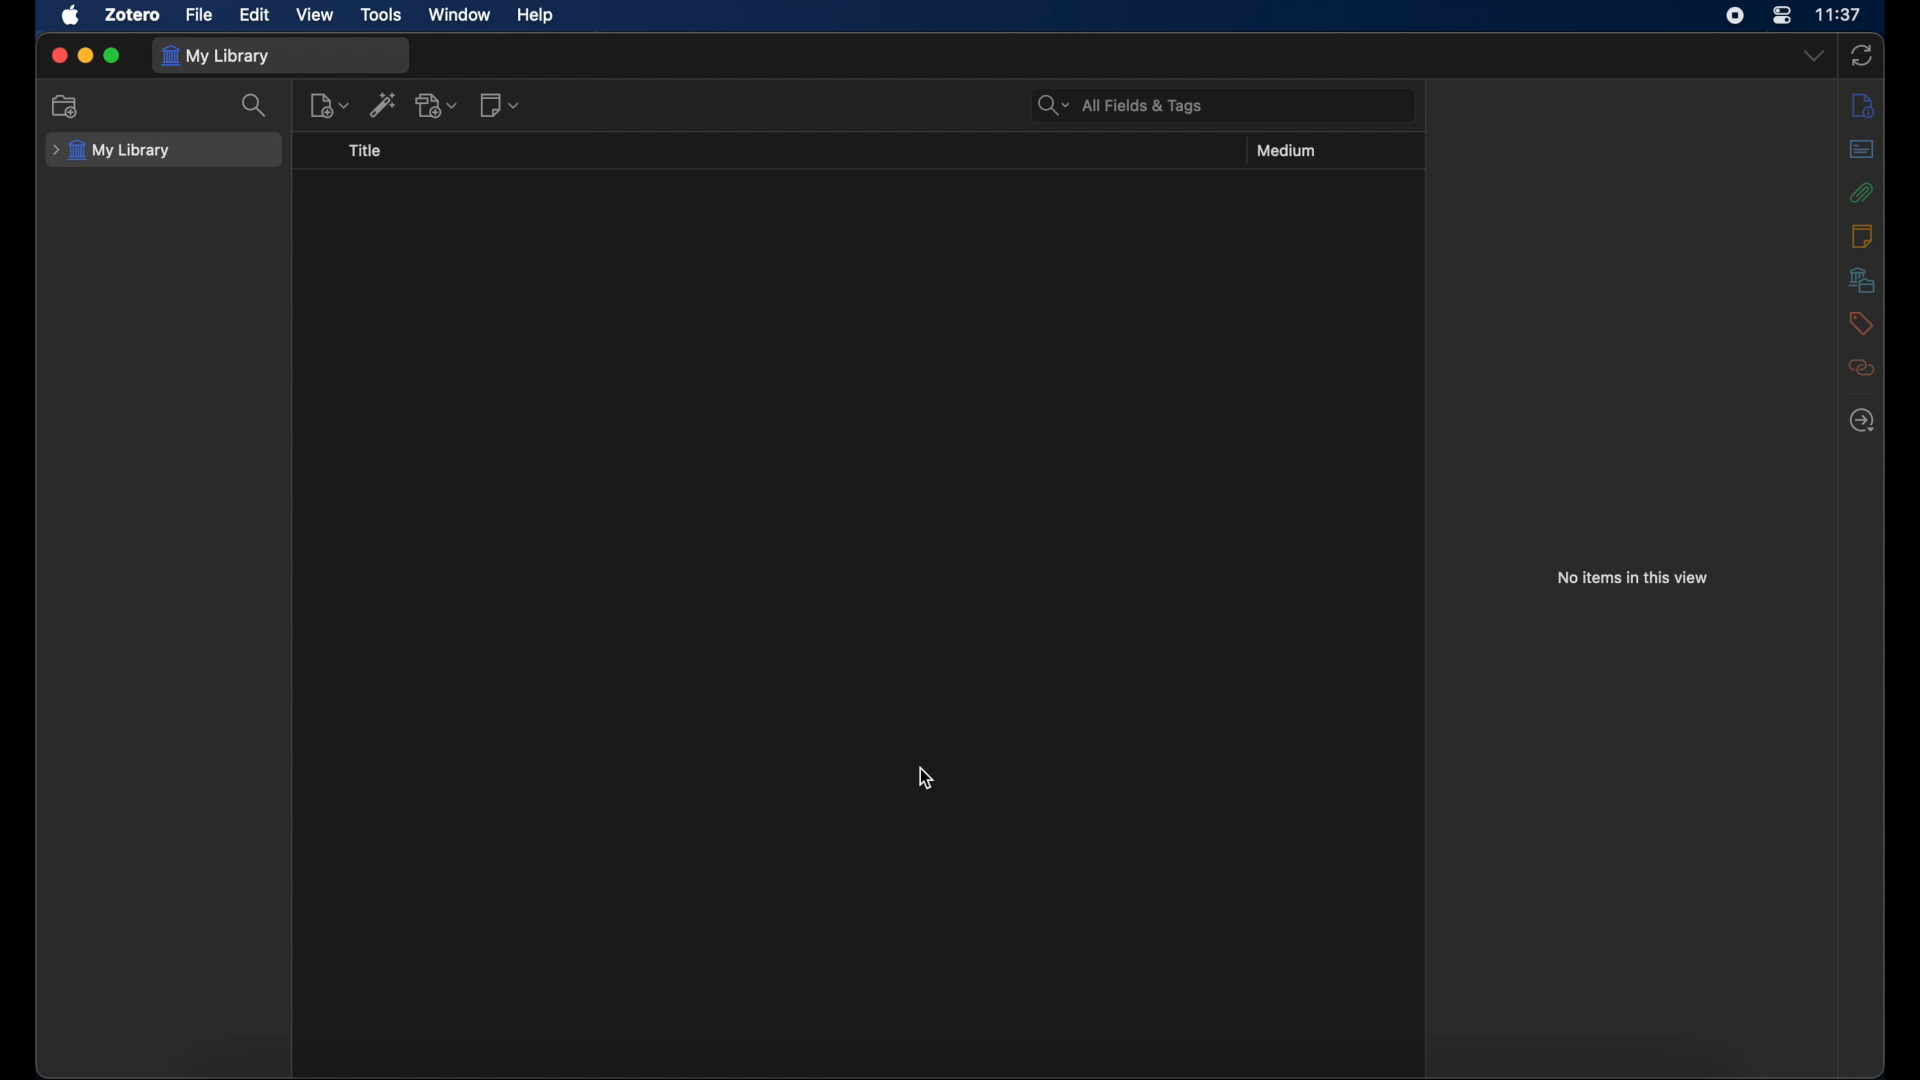  What do you see at coordinates (1738, 16) in the screenshot?
I see `screen recorder` at bounding box center [1738, 16].